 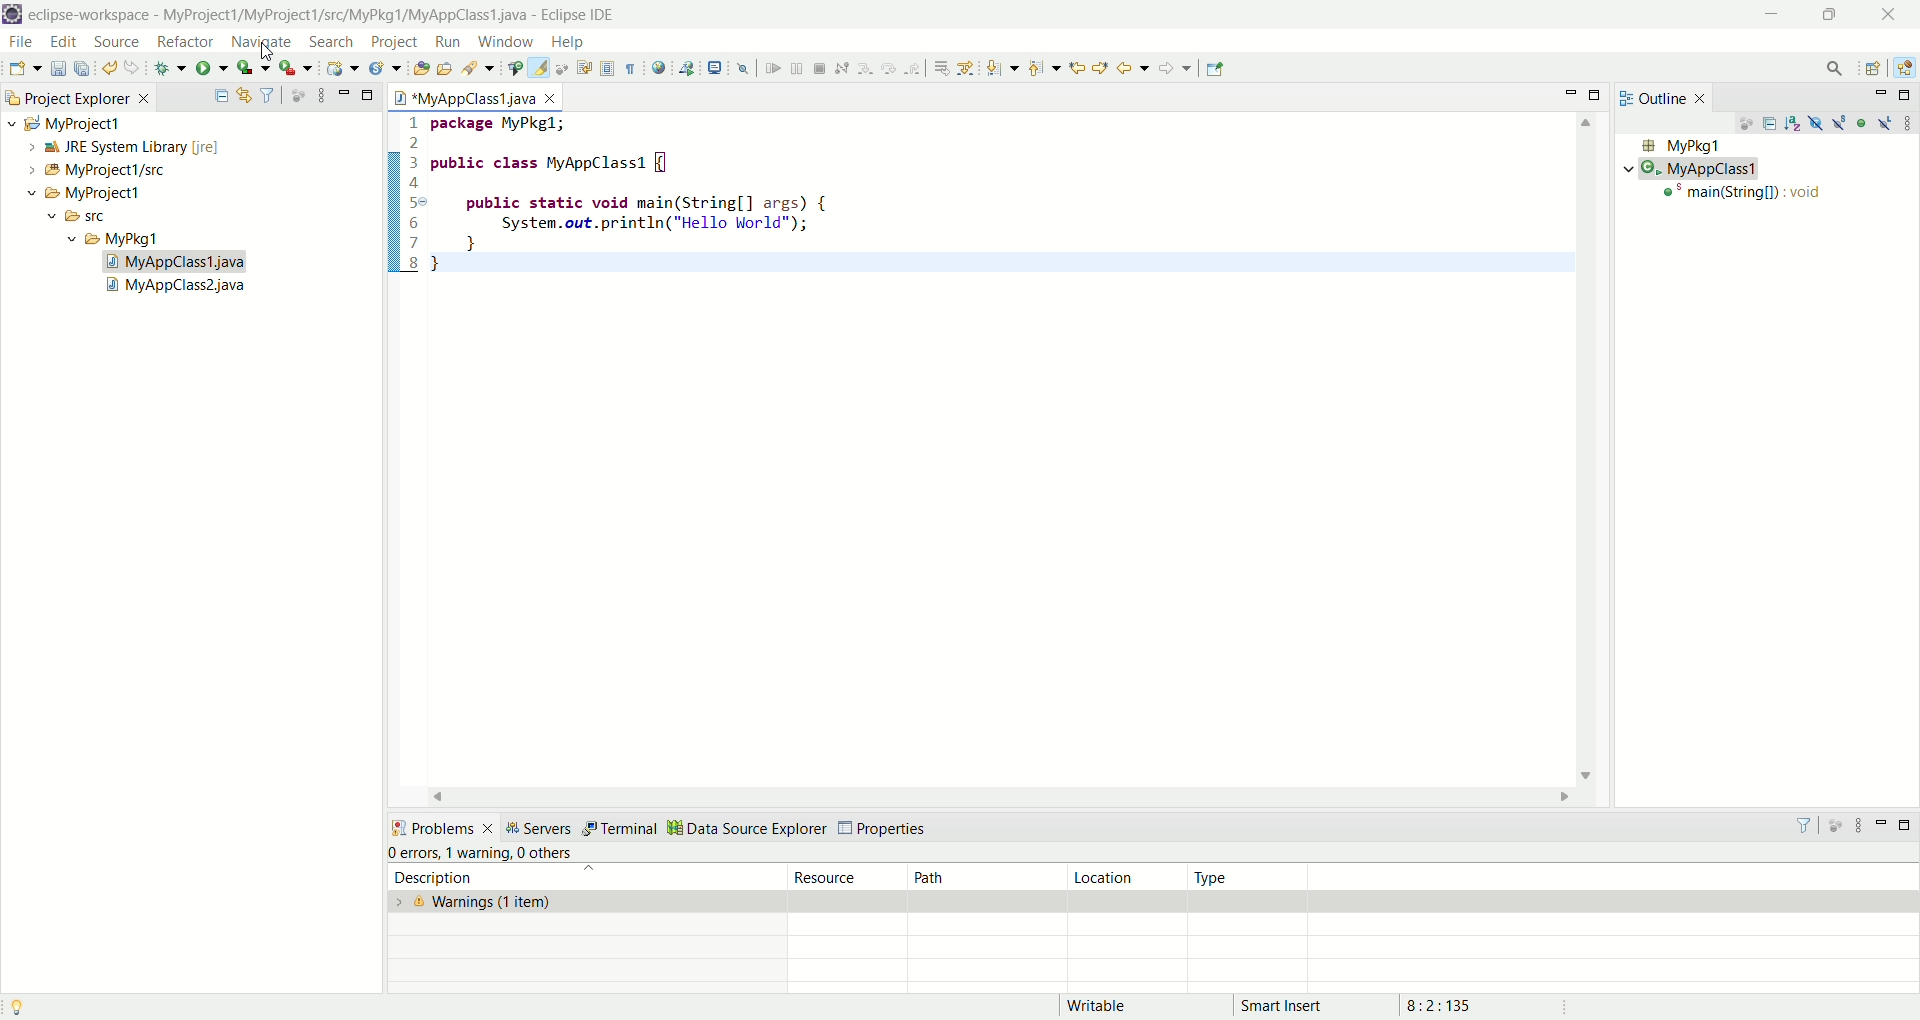 I want to click on maximize, so click(x=369, y=93).